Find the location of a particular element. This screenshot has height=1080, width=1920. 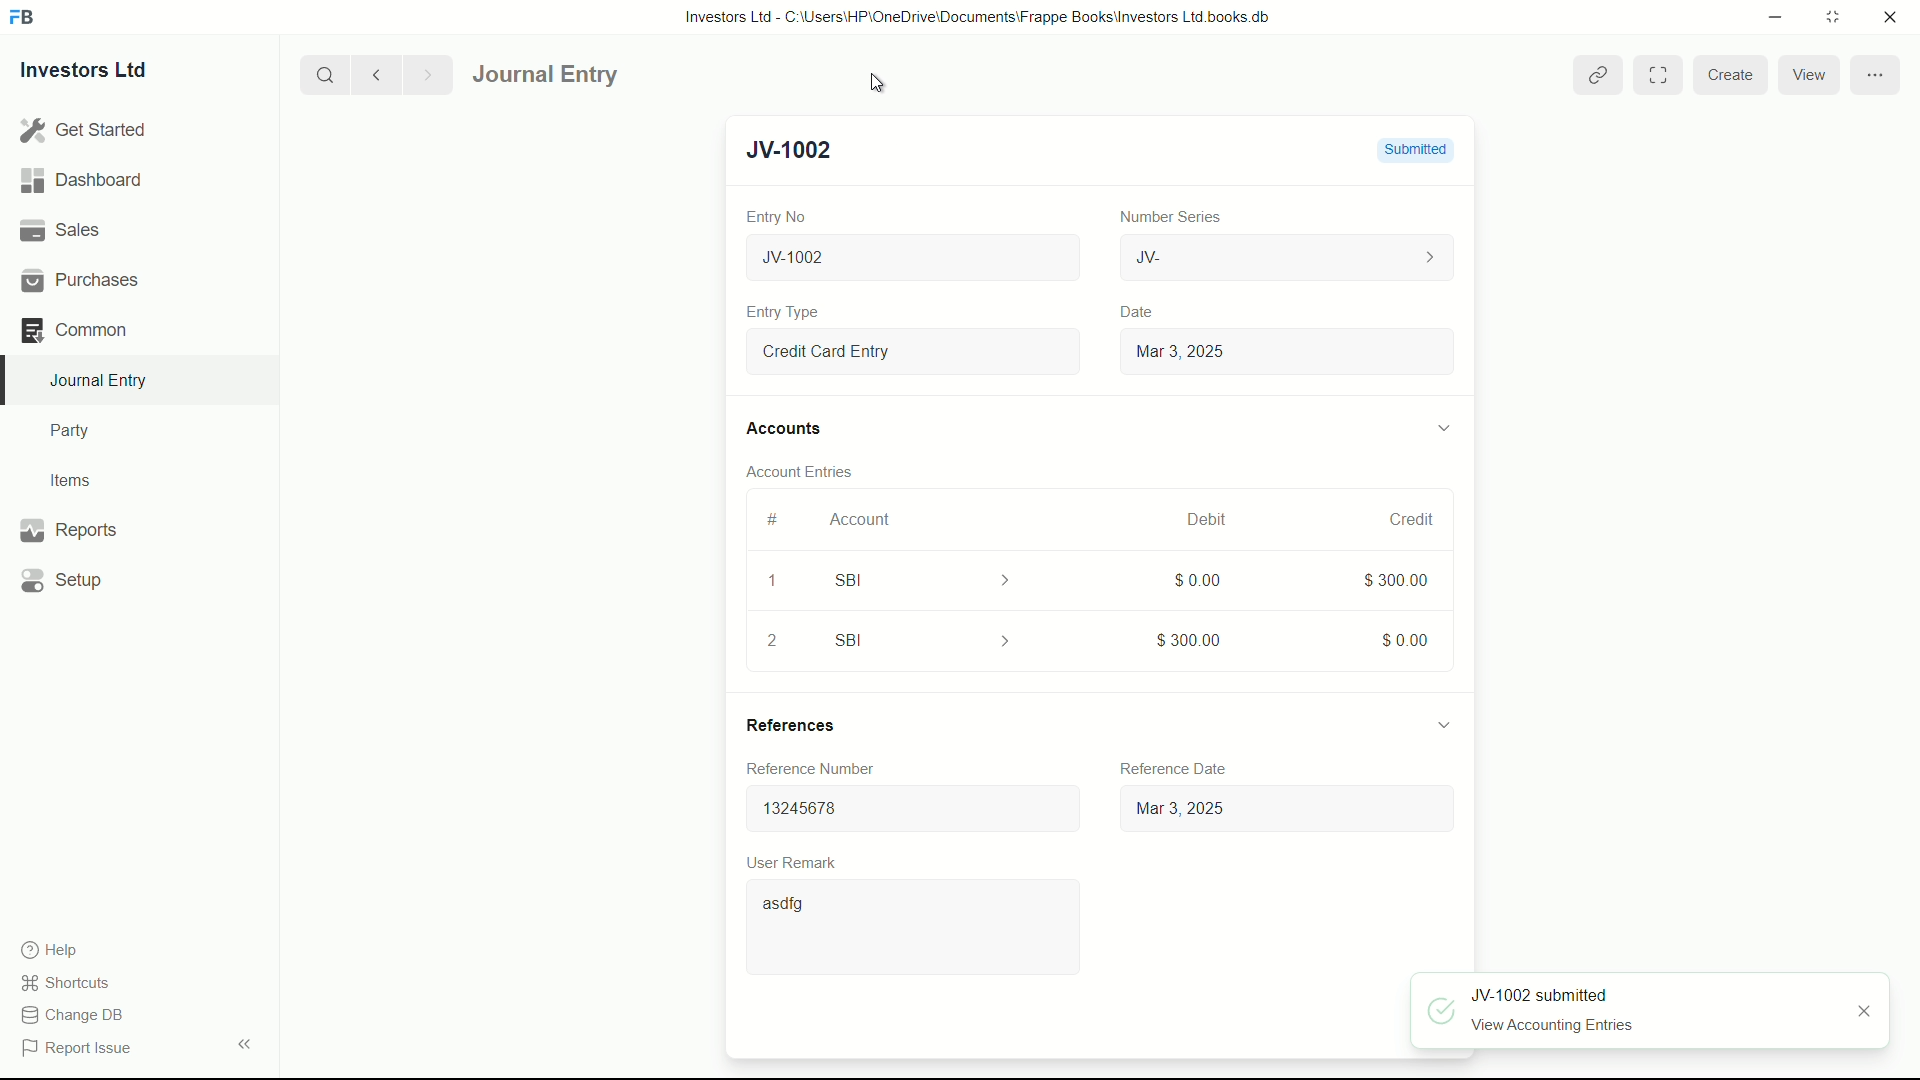

Entry Type is located at coordinates (911, 350).